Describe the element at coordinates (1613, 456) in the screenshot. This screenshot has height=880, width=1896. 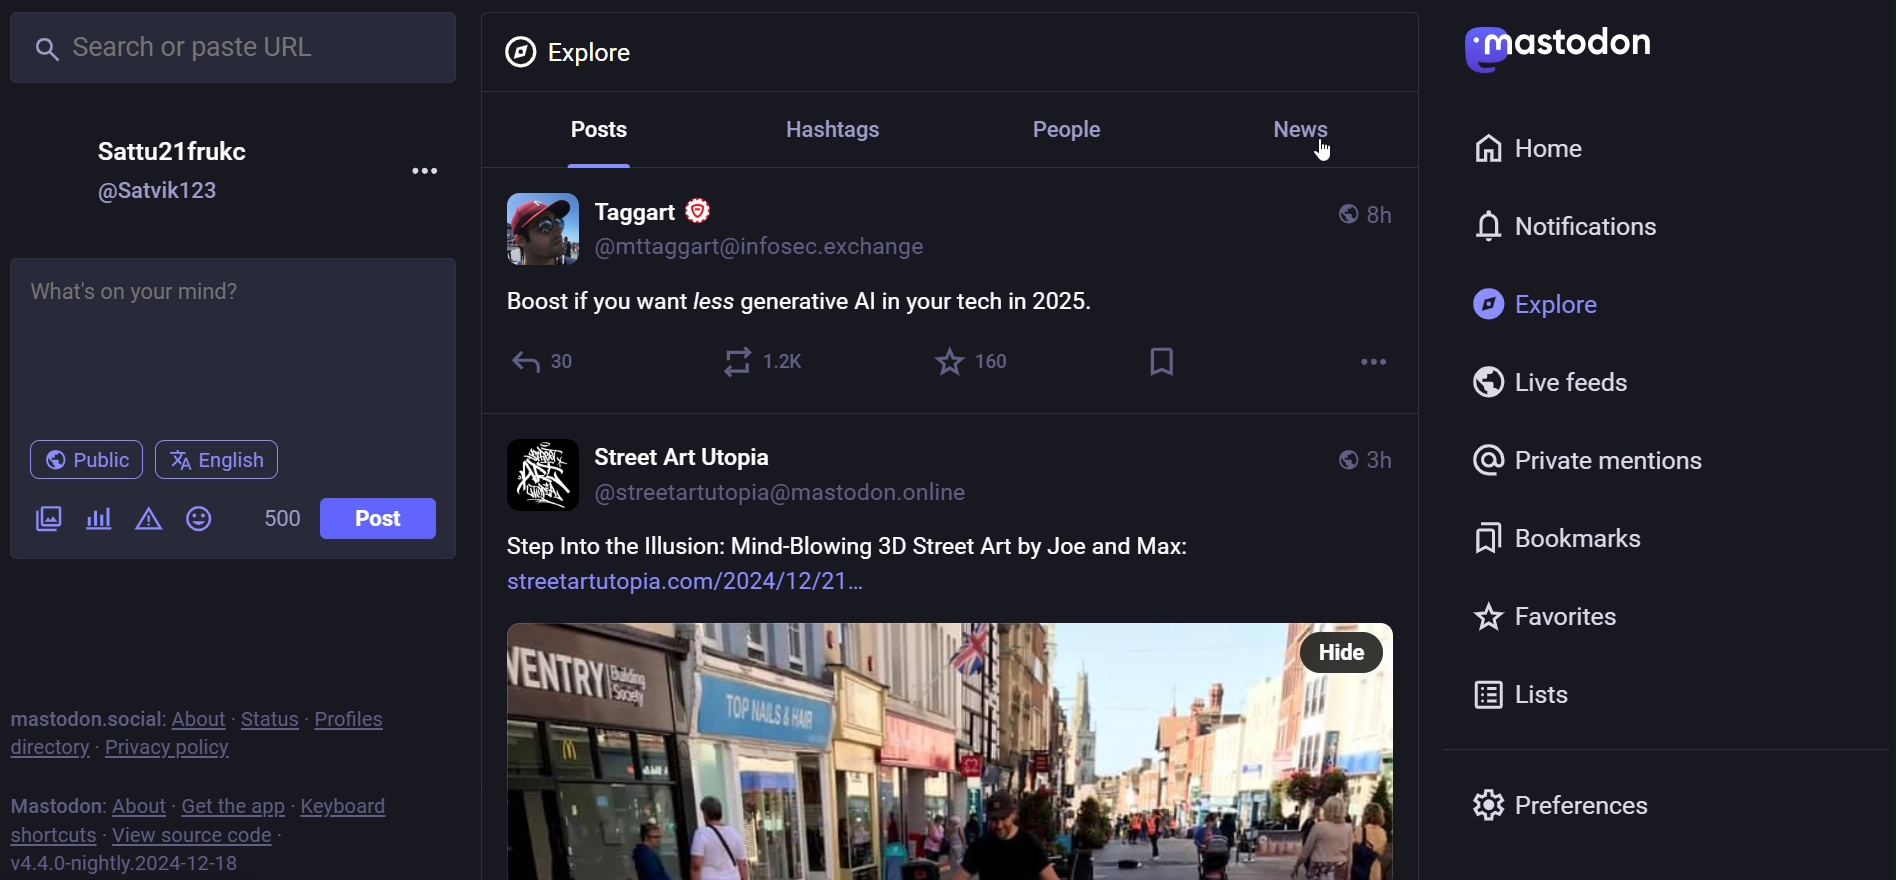
I see `private mention` at that location.